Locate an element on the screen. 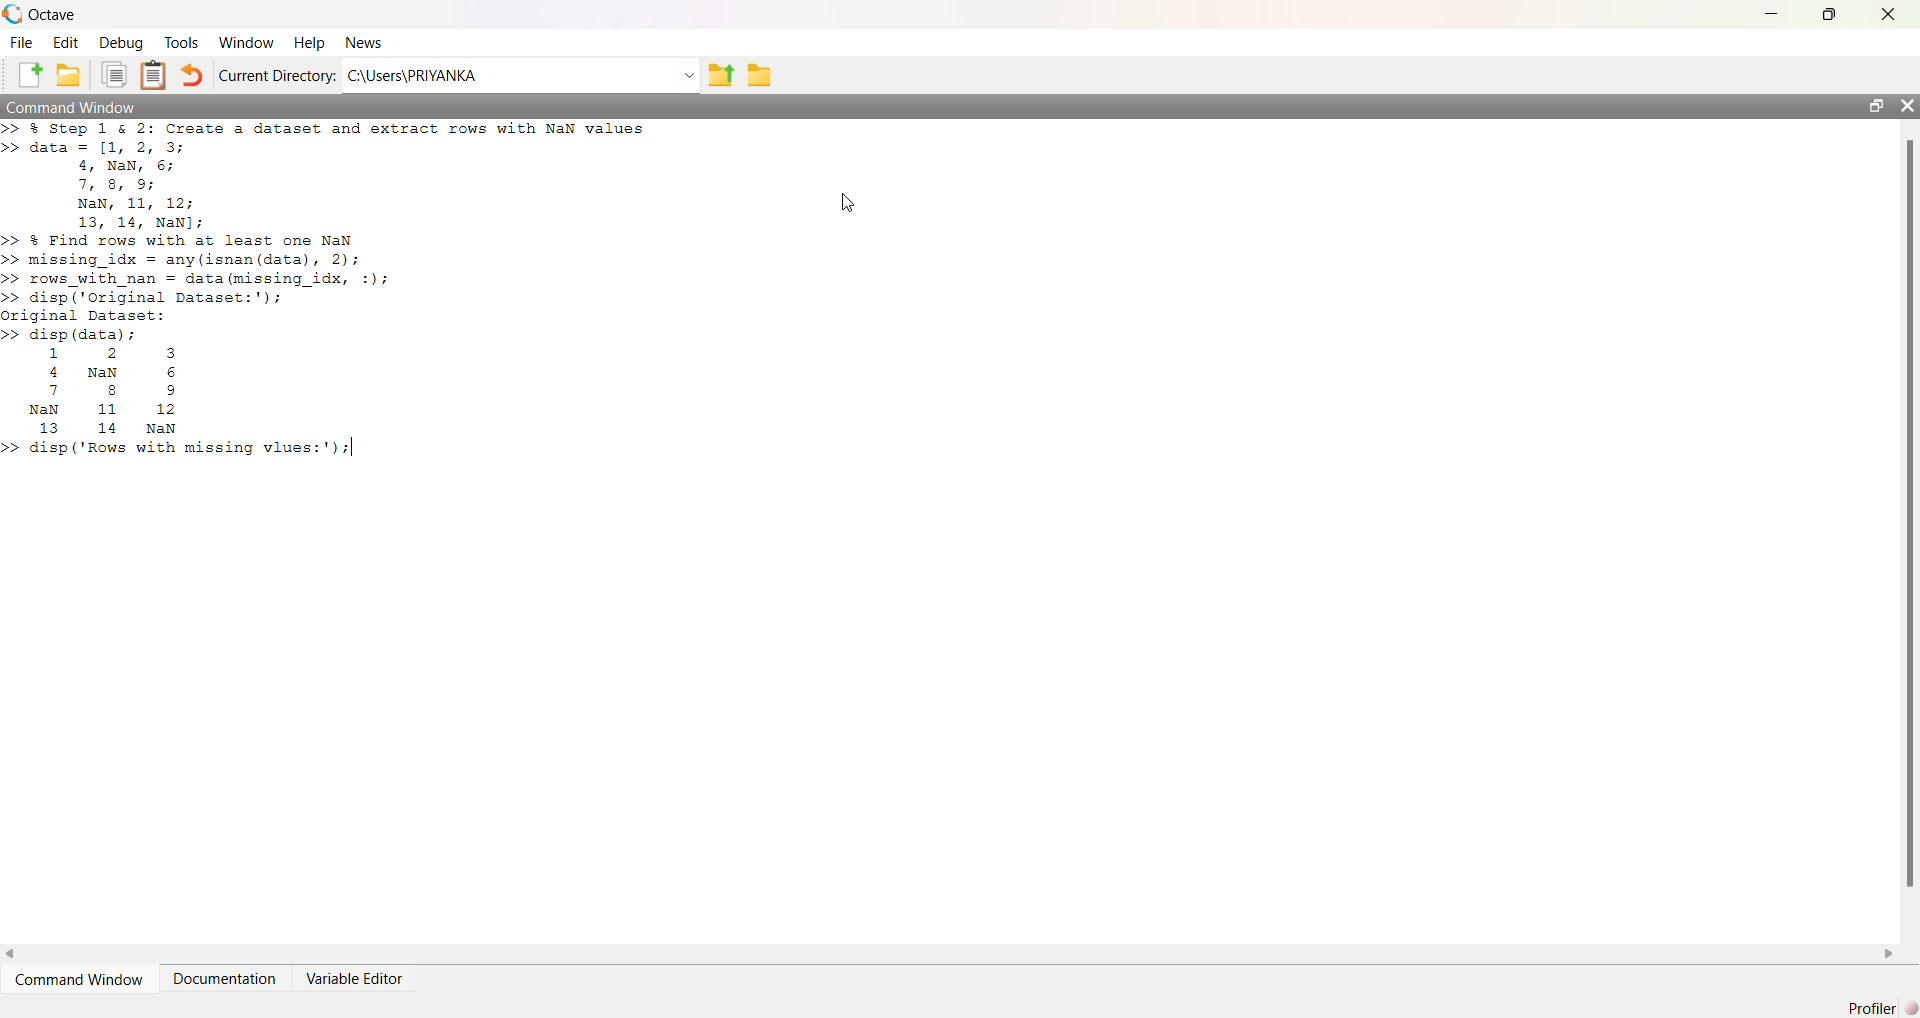  minimize is located at coordinates (1772, 14).